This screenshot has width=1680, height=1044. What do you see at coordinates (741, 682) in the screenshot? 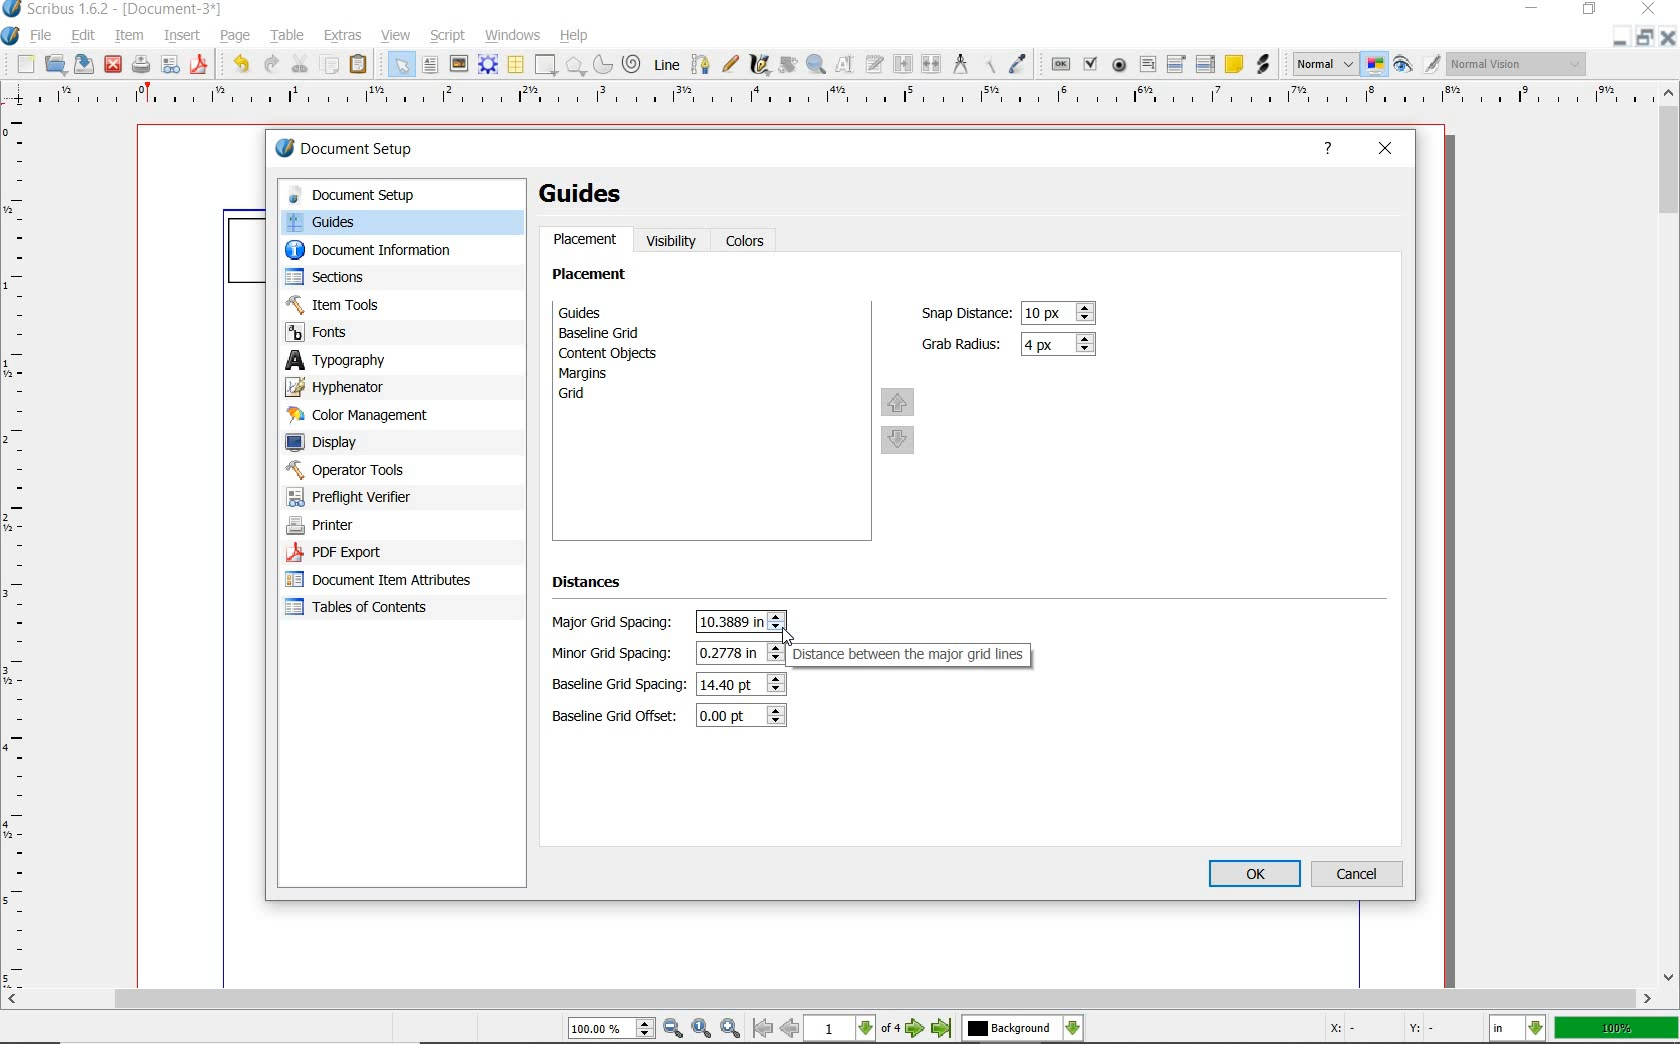
I see `Baseline Grid Spacing` at bounding box center [741, 682].